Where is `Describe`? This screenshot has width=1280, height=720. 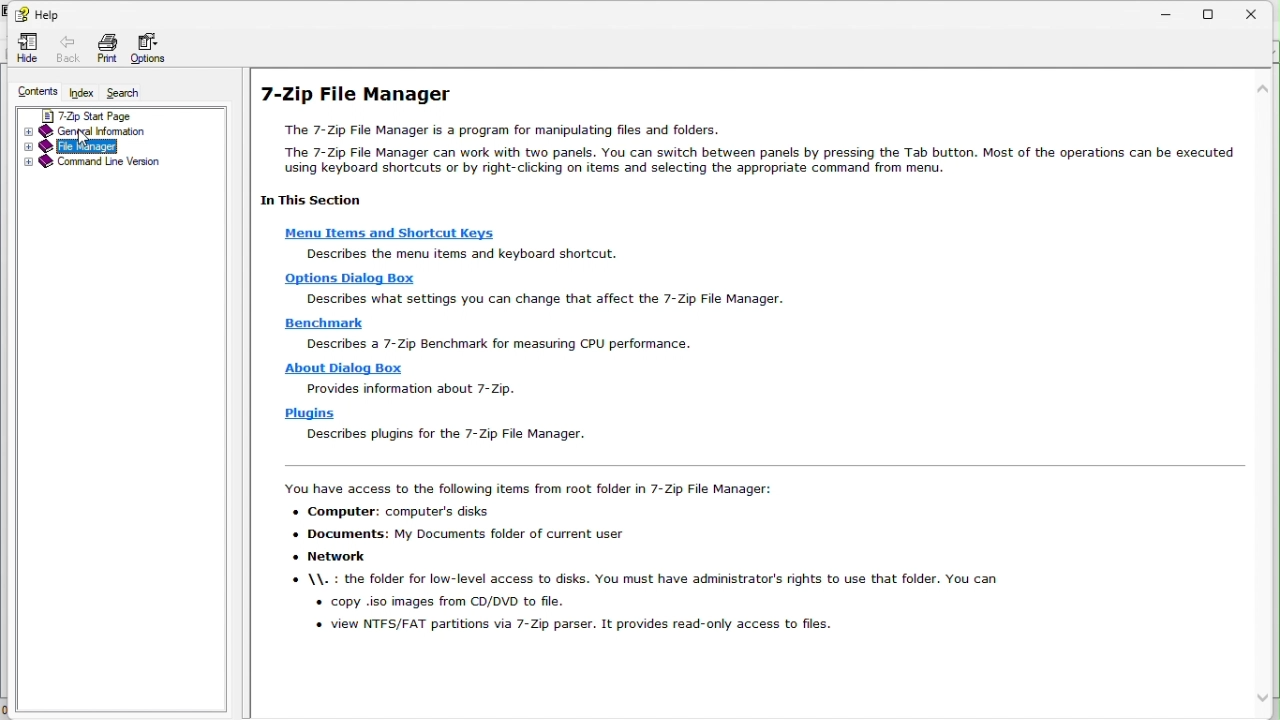
Describe is located at coordinates (345, 280).